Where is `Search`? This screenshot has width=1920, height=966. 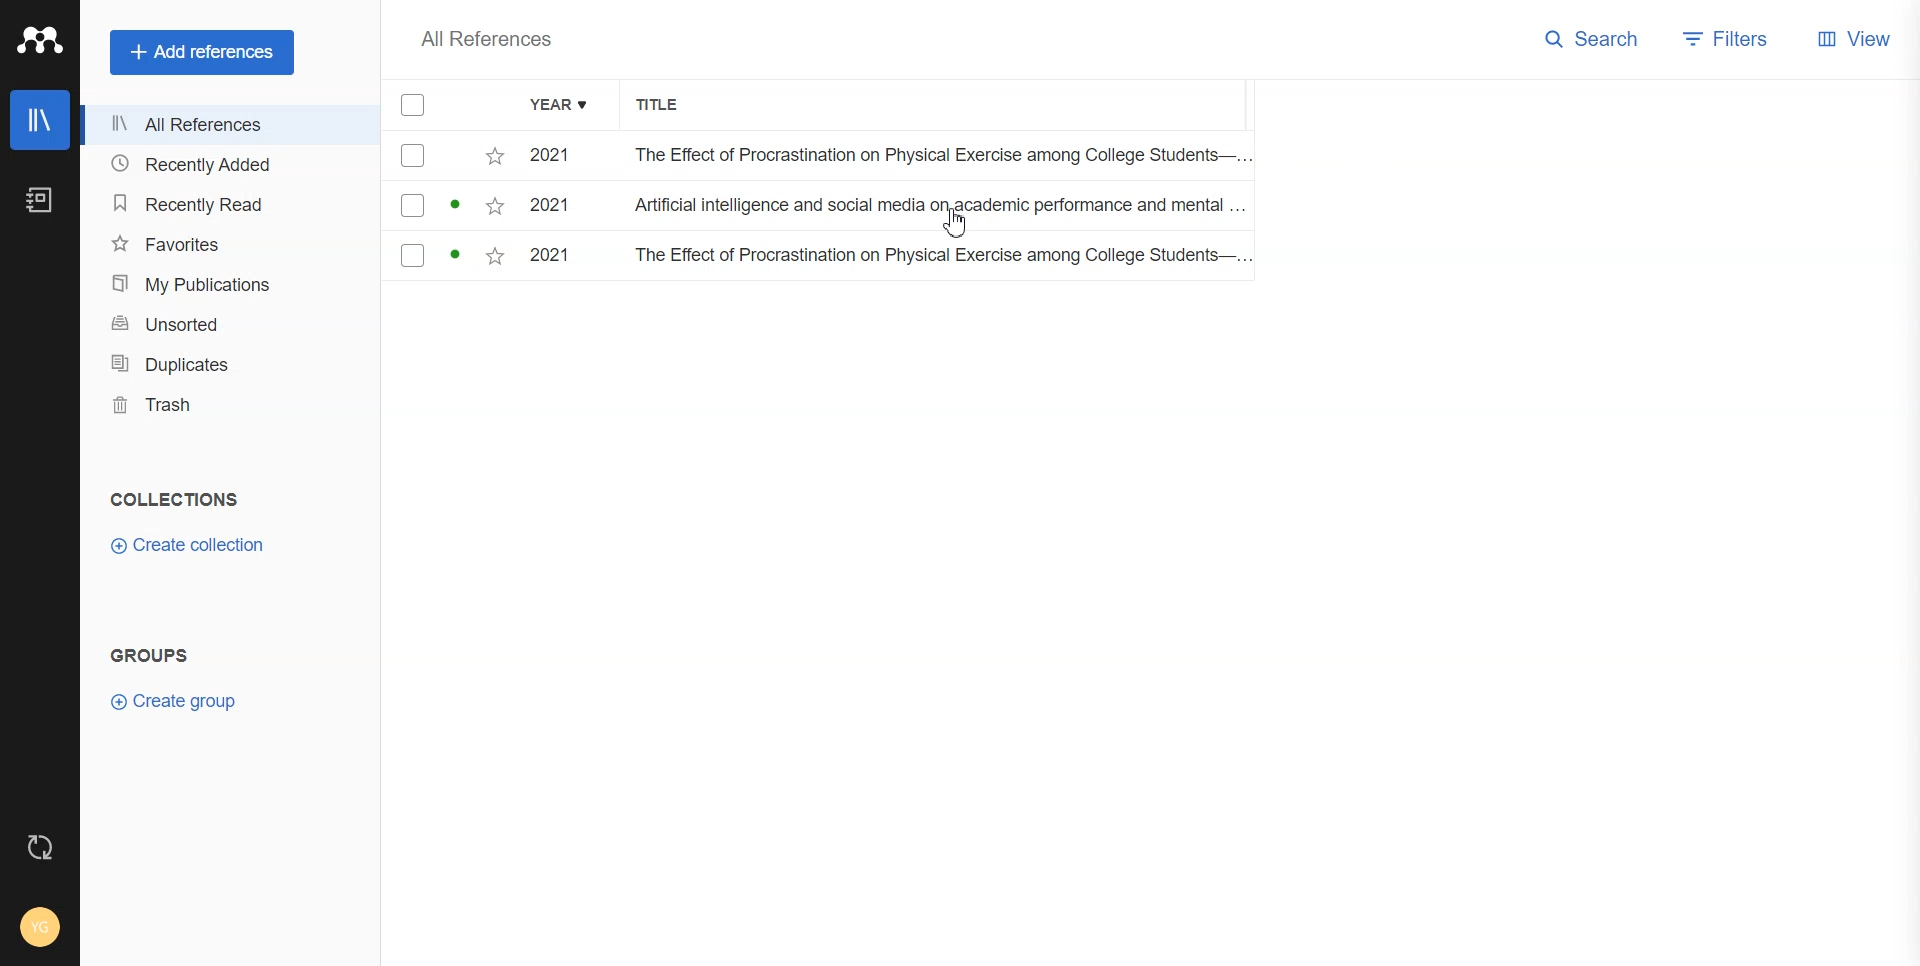 Search is located at coordinates (1592, 39).